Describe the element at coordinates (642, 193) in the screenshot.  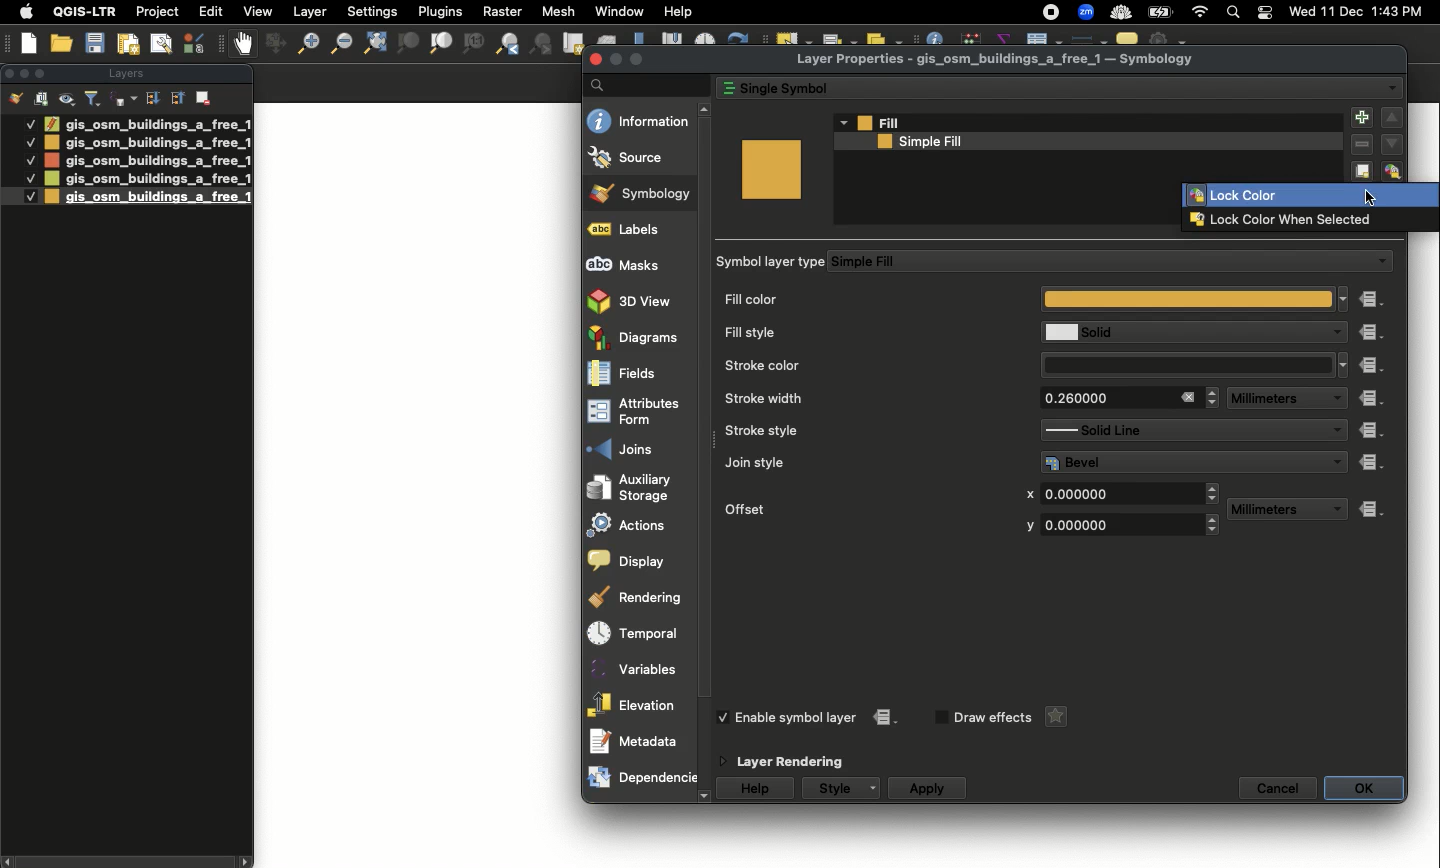
I see `Symbology` at that location.